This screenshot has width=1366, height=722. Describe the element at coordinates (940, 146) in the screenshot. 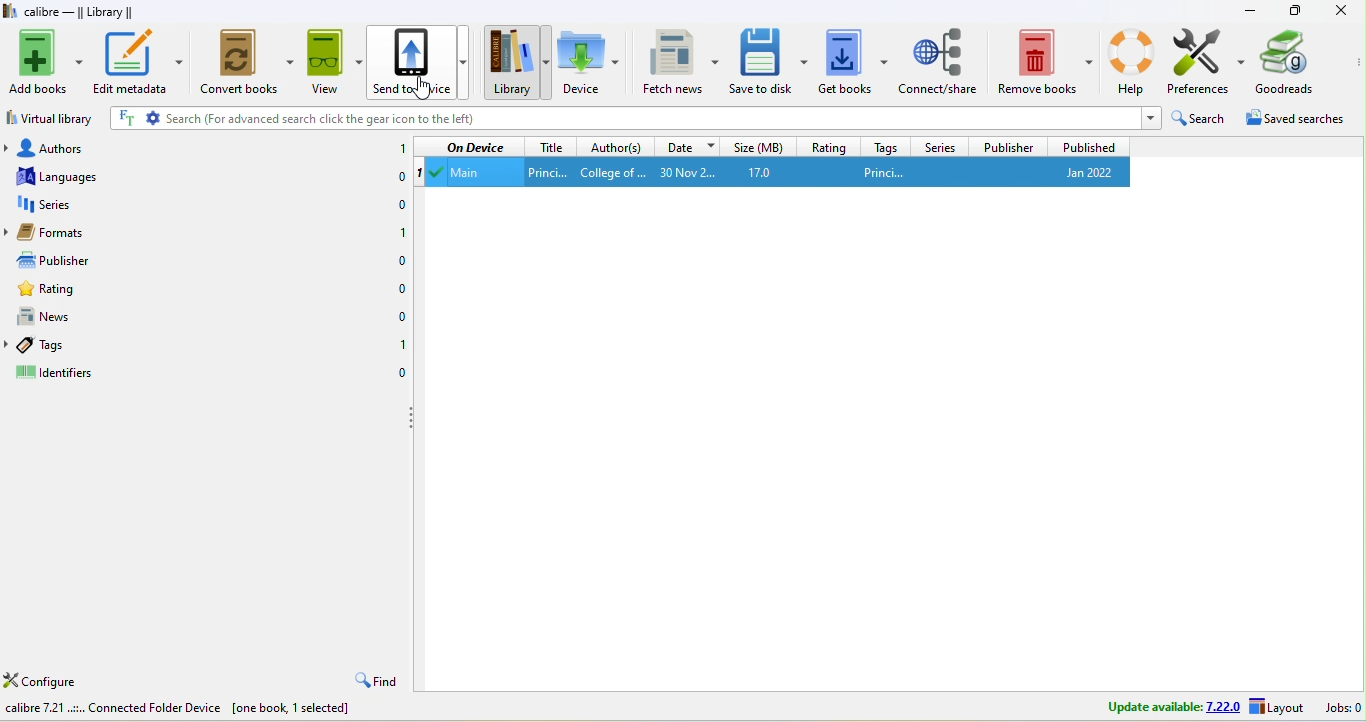

I see `series` at that location.